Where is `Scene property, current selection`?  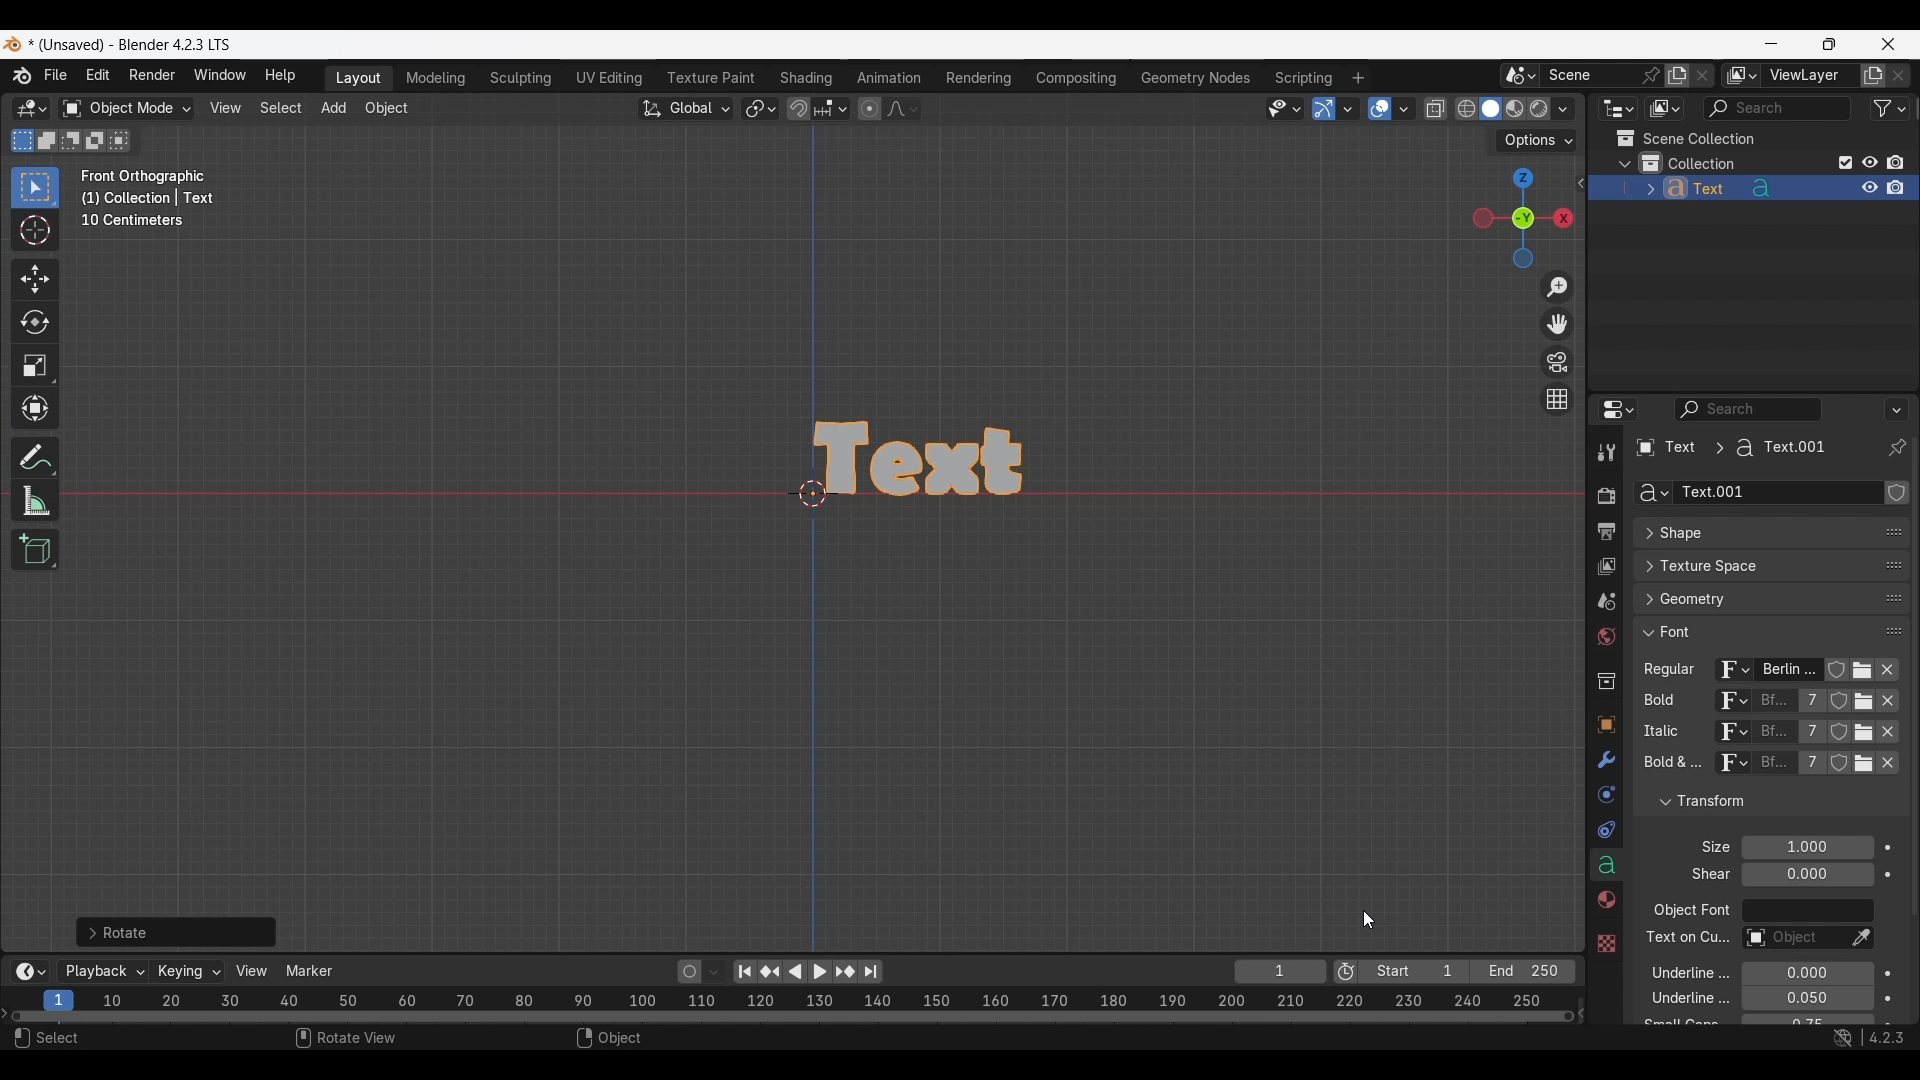 Scene property, current selection is located at coordinates (1606, 603).